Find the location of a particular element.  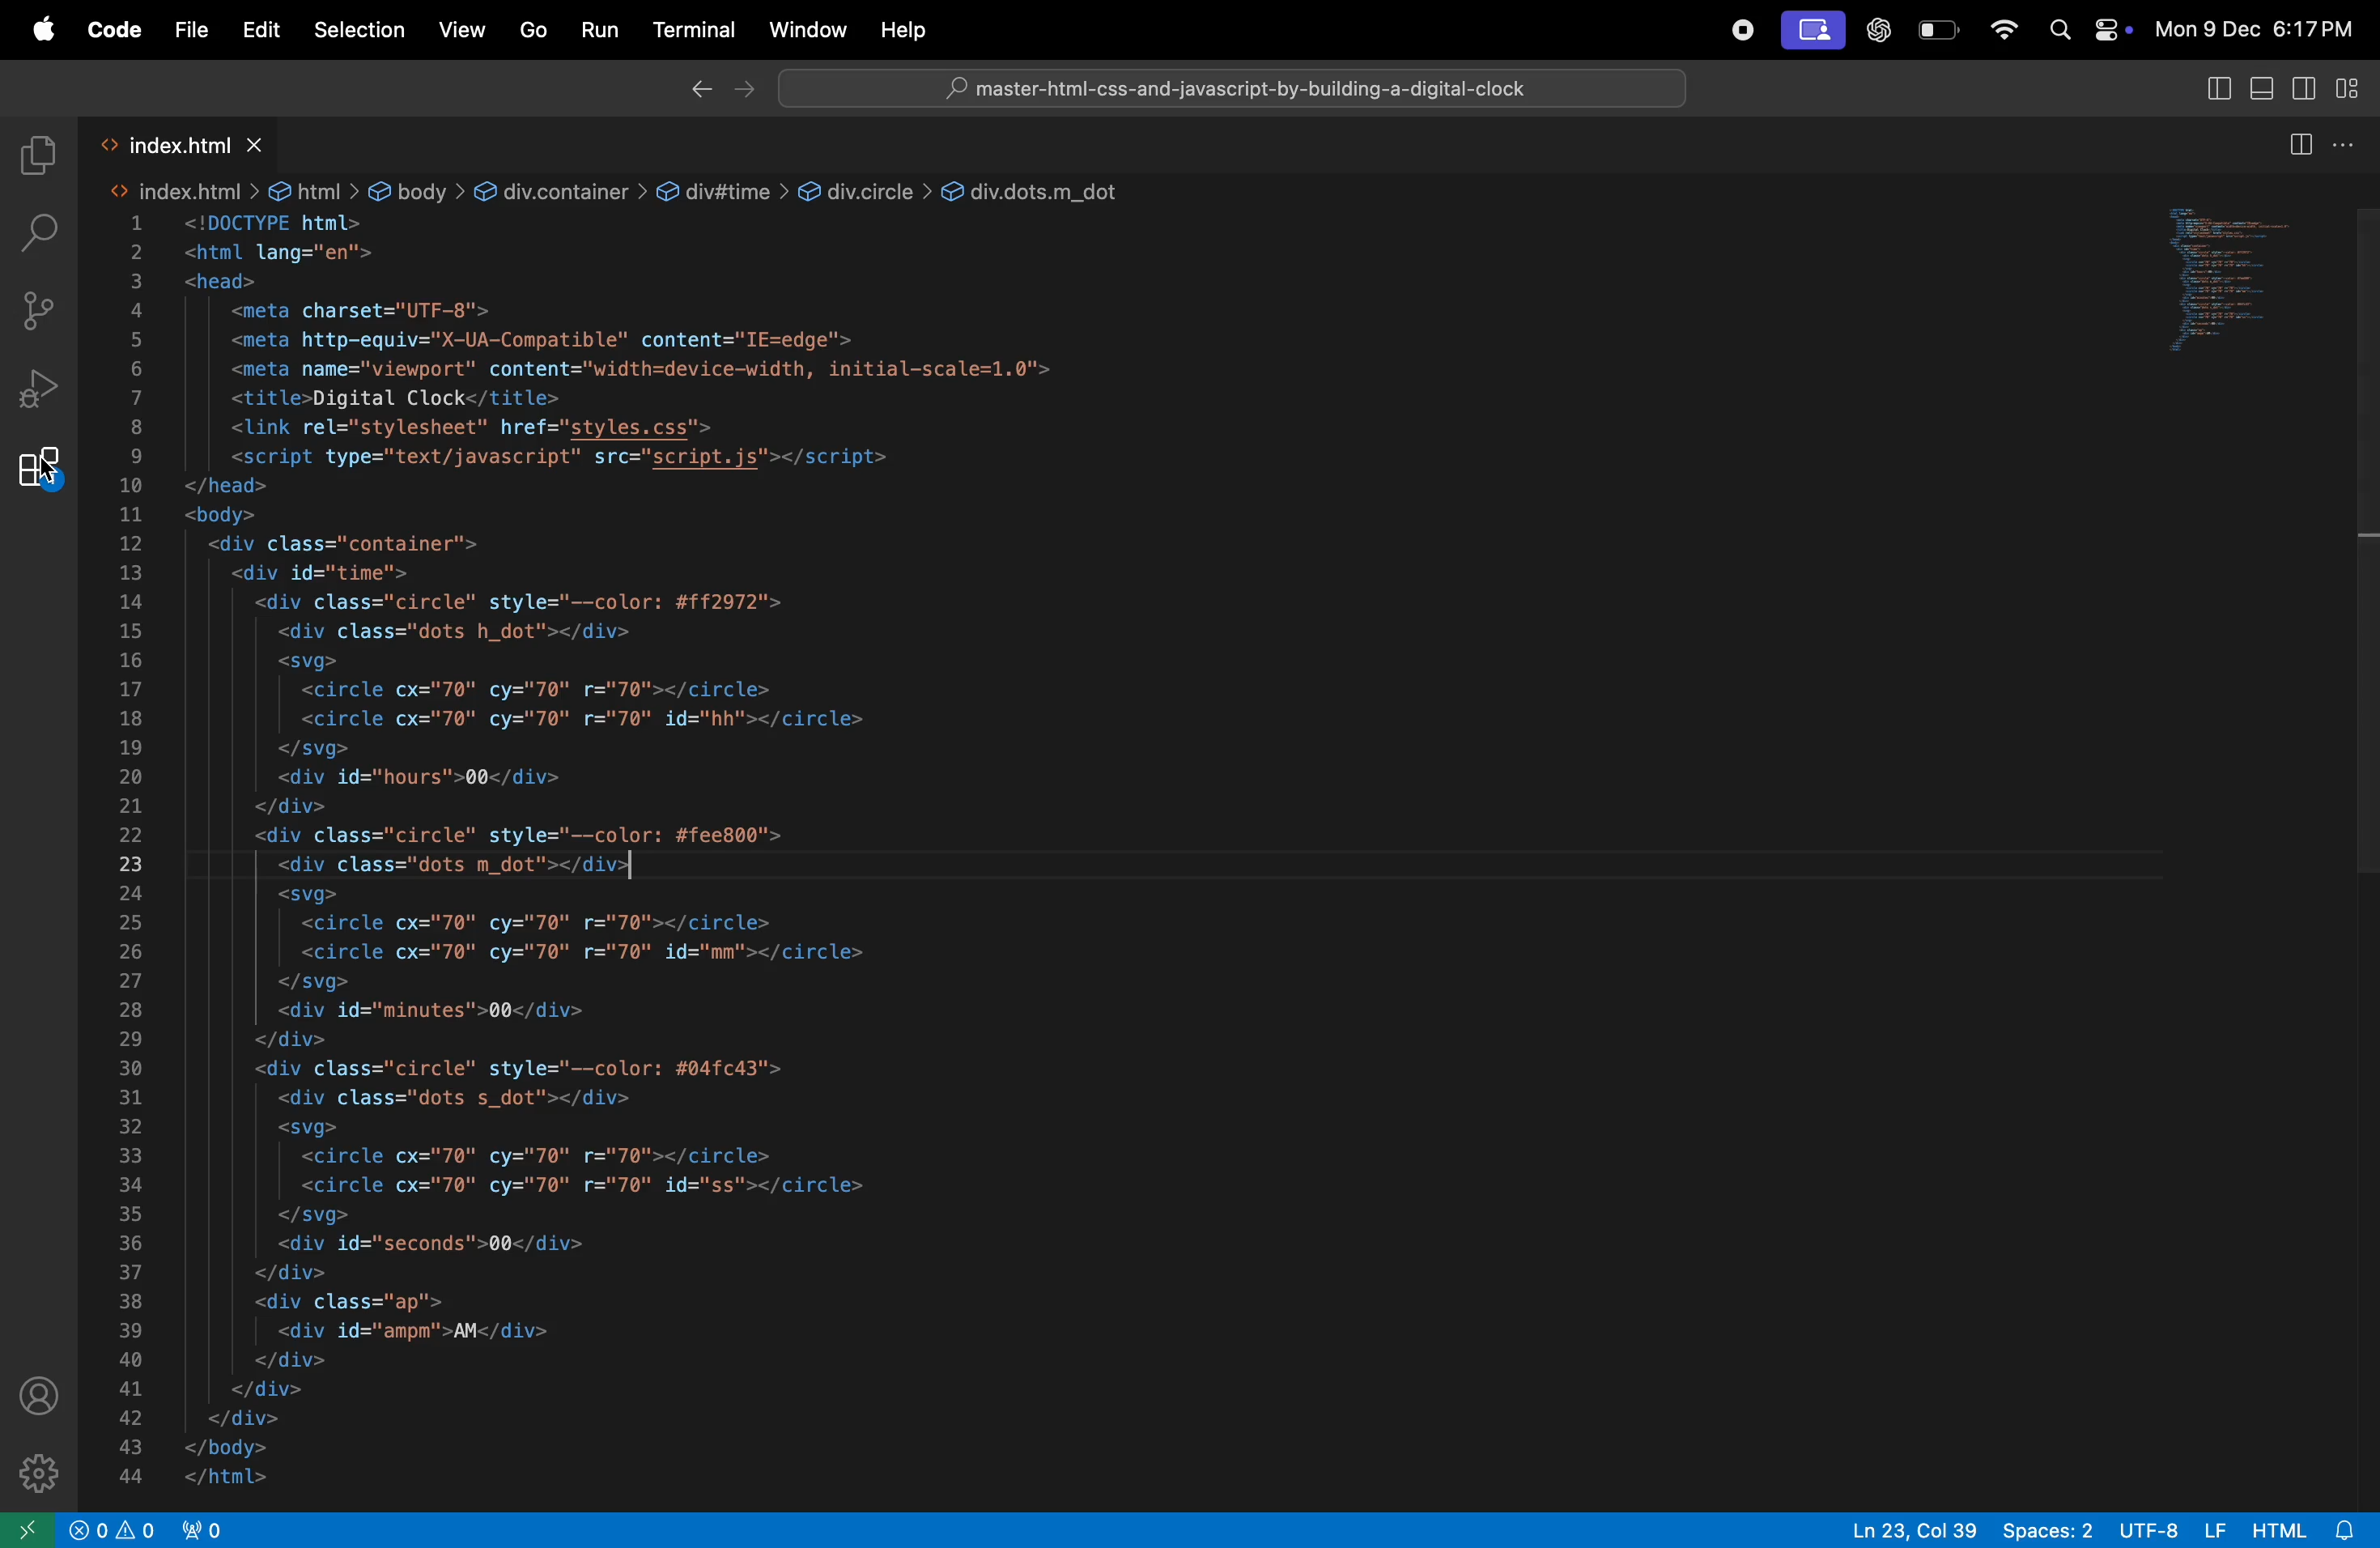

forward is located at coordinates (744, 86).